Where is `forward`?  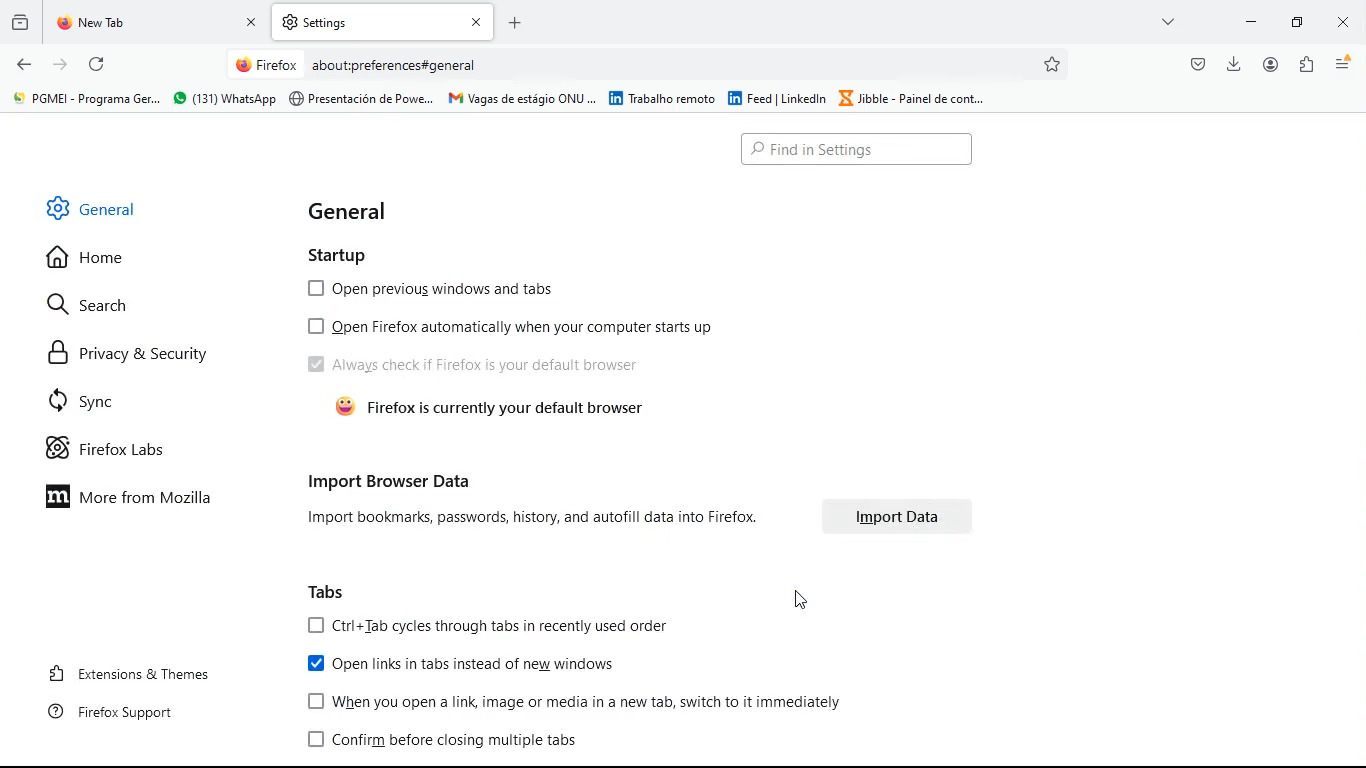
forward is located at coordinates (61, 66).